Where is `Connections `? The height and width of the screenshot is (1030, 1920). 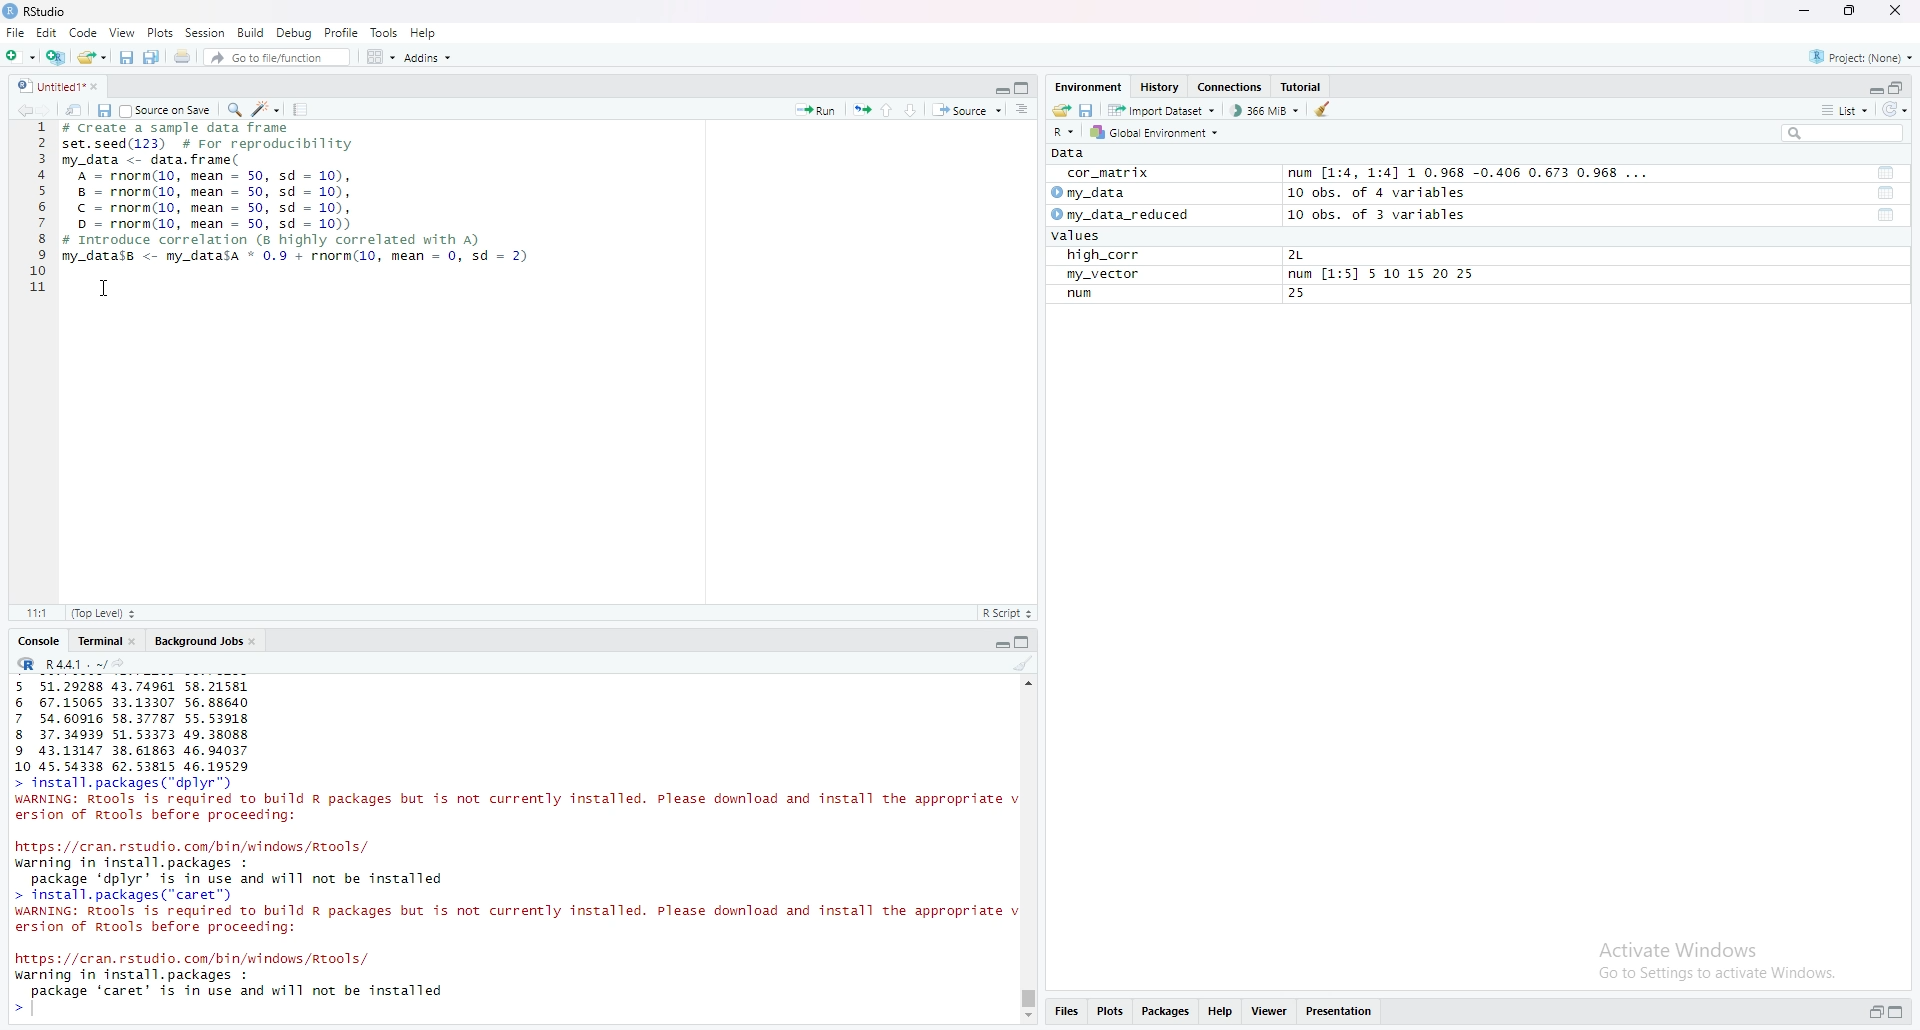
Connections  is located at coordinates (1232, 86).